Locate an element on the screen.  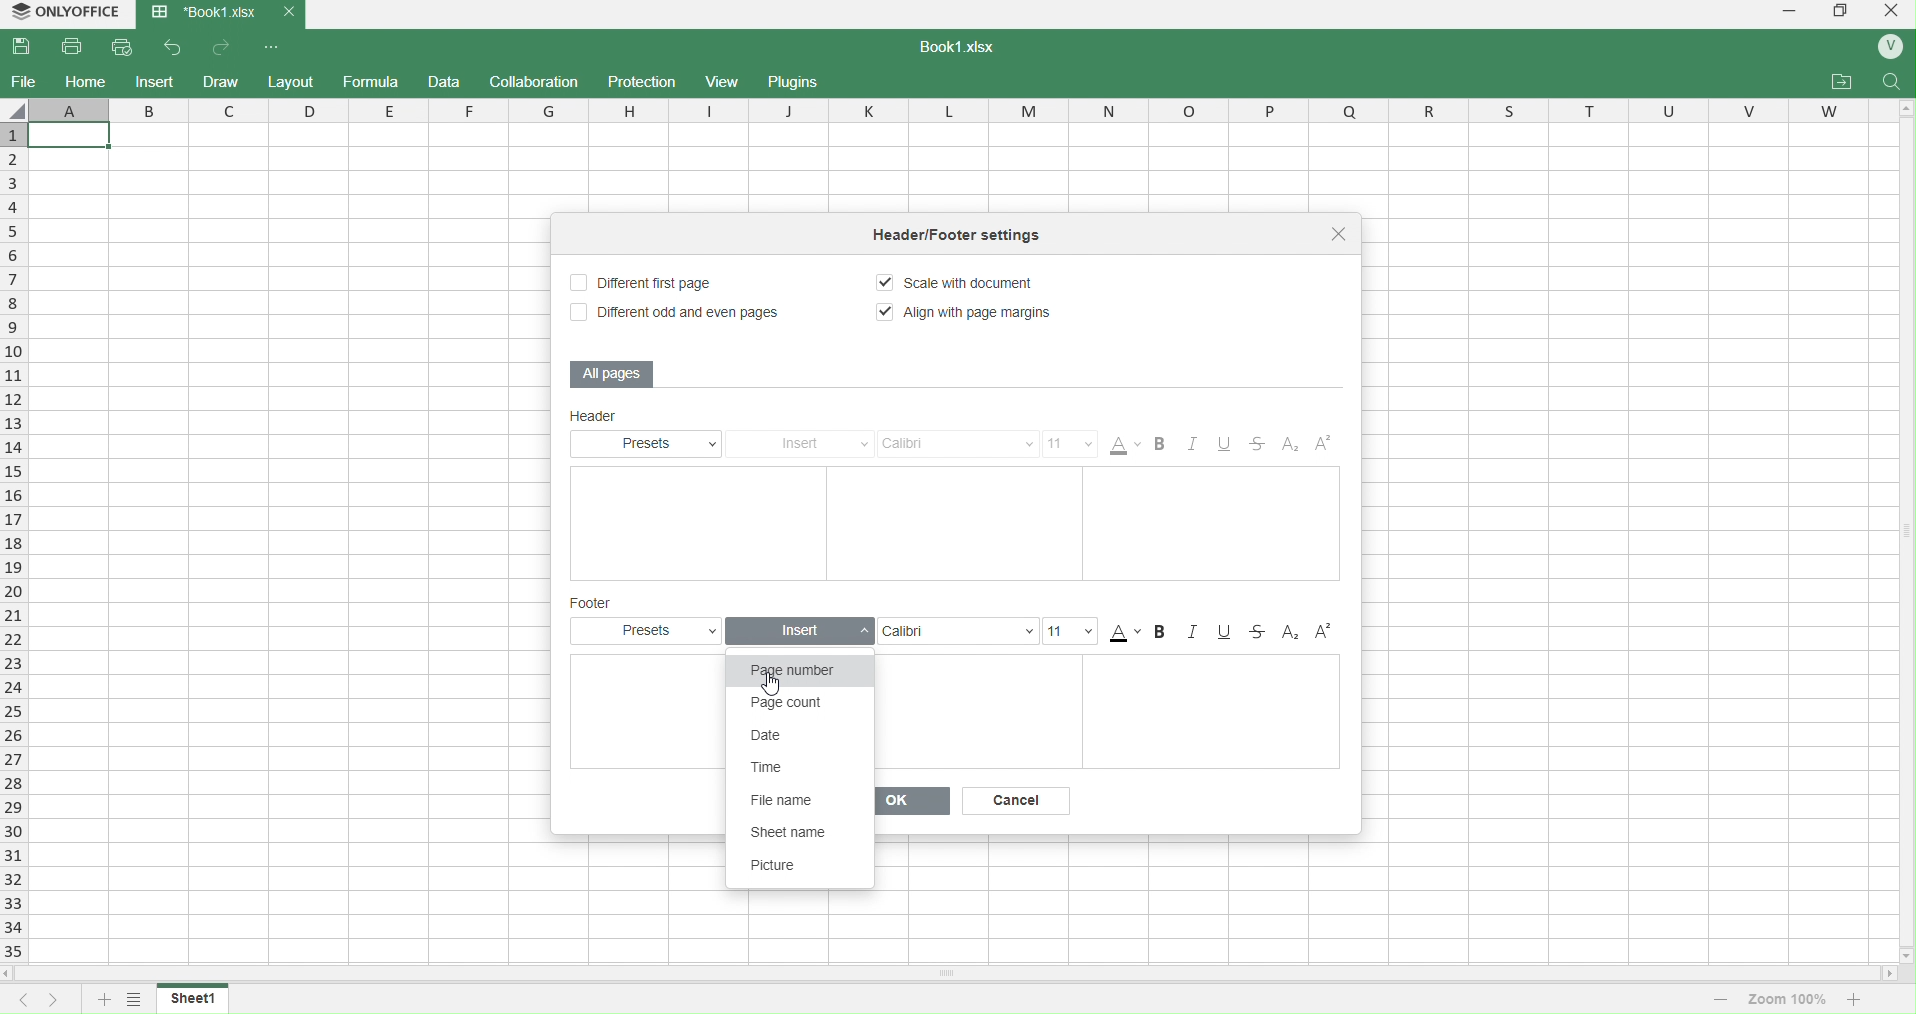
protection is located at coordinates (638, 81).